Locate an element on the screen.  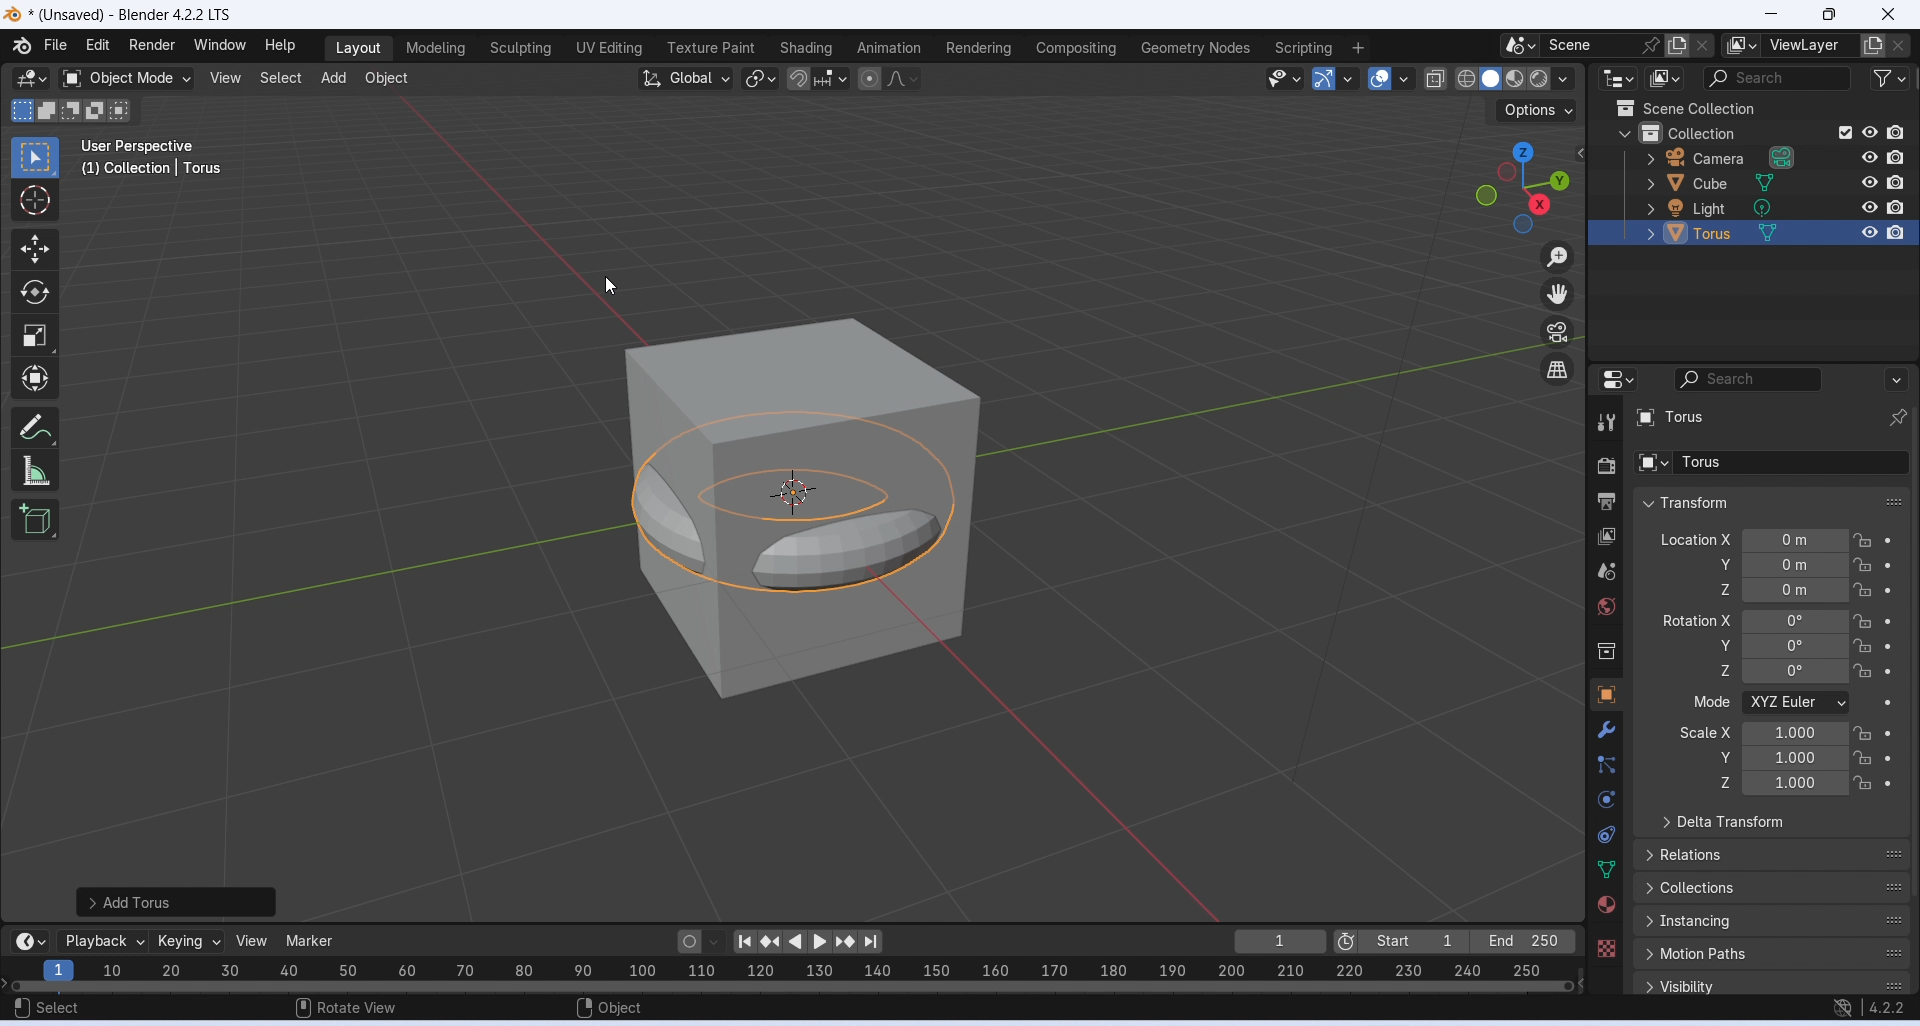
Global is located at coordinates (686, 78).